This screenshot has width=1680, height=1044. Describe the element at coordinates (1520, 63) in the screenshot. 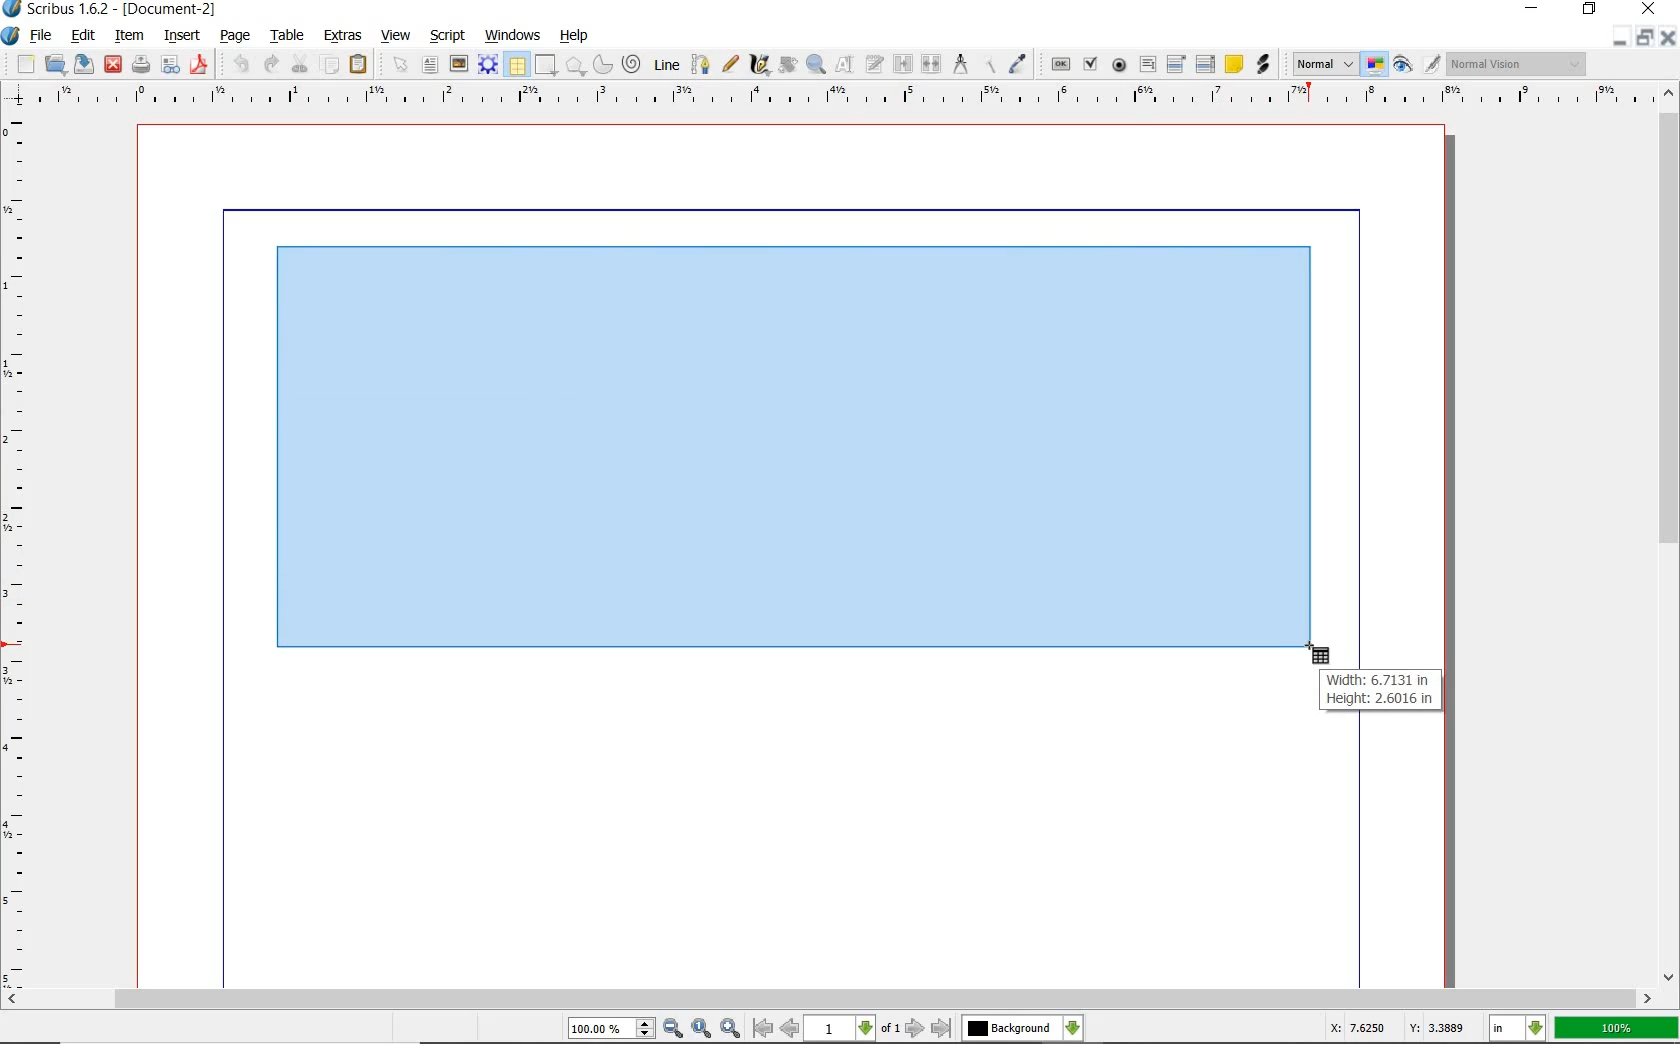

I see `visual appearance of the display` at that location.